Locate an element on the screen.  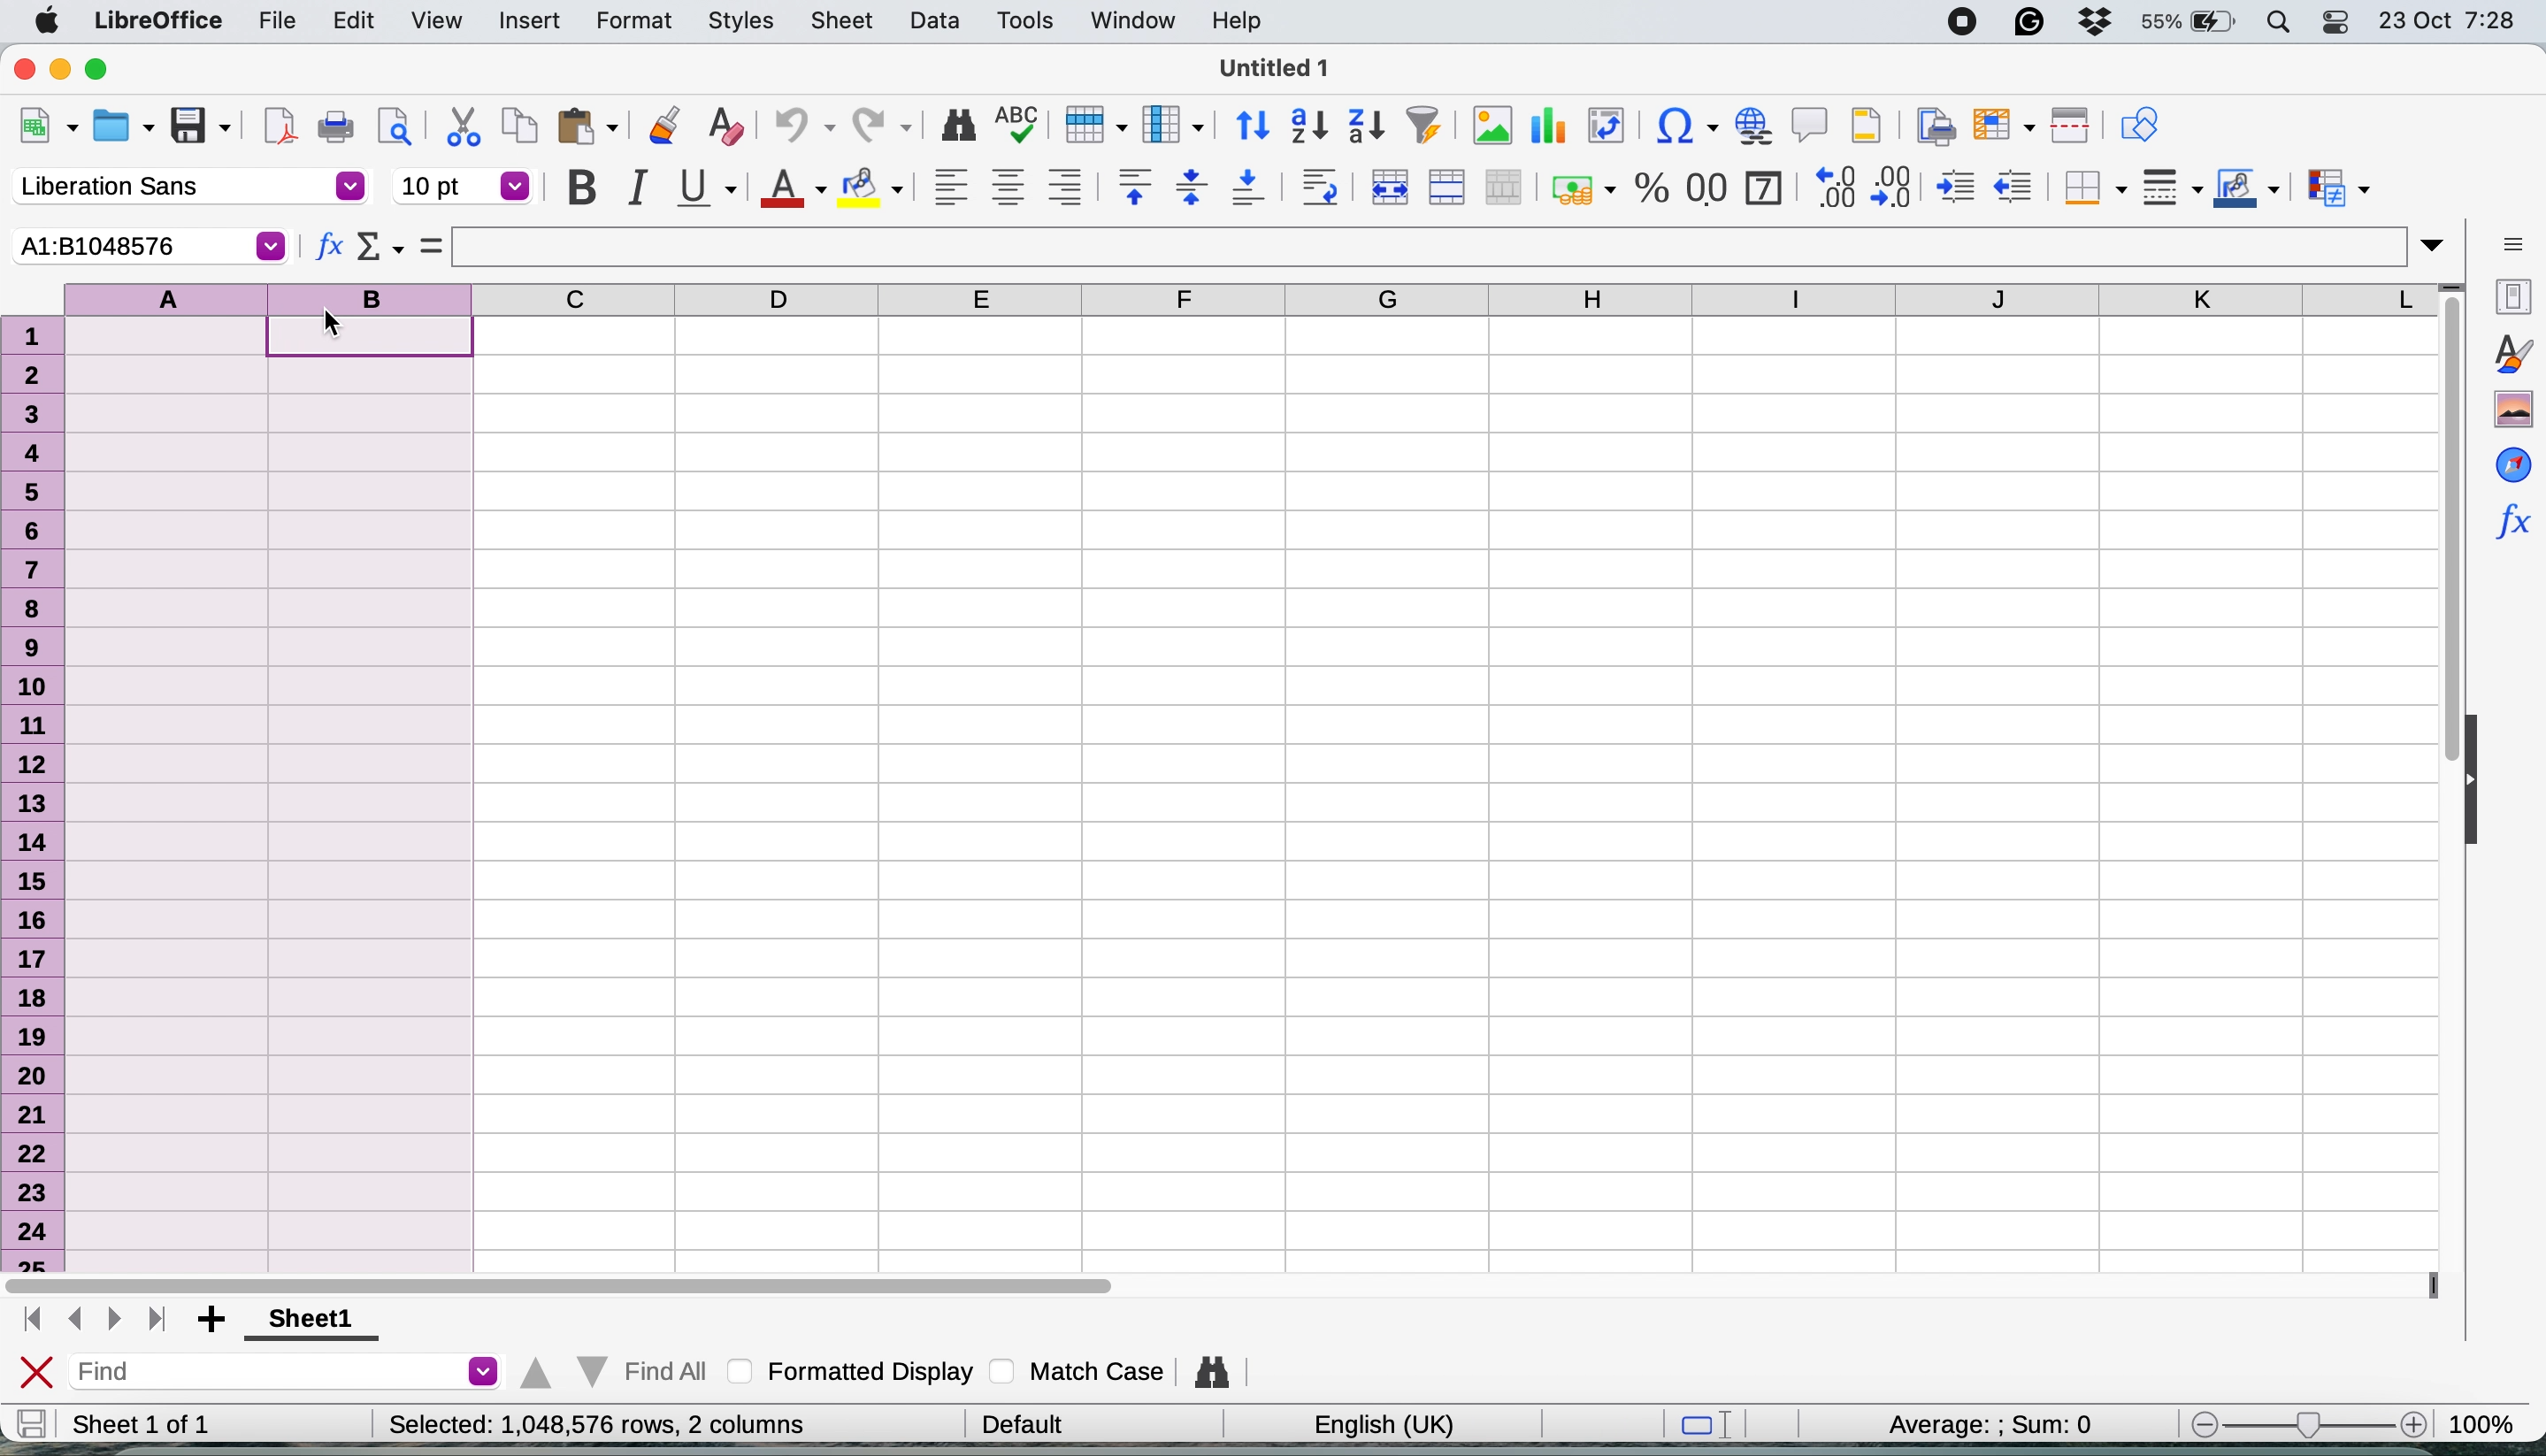
select columns is located at coordinates (272, 773).